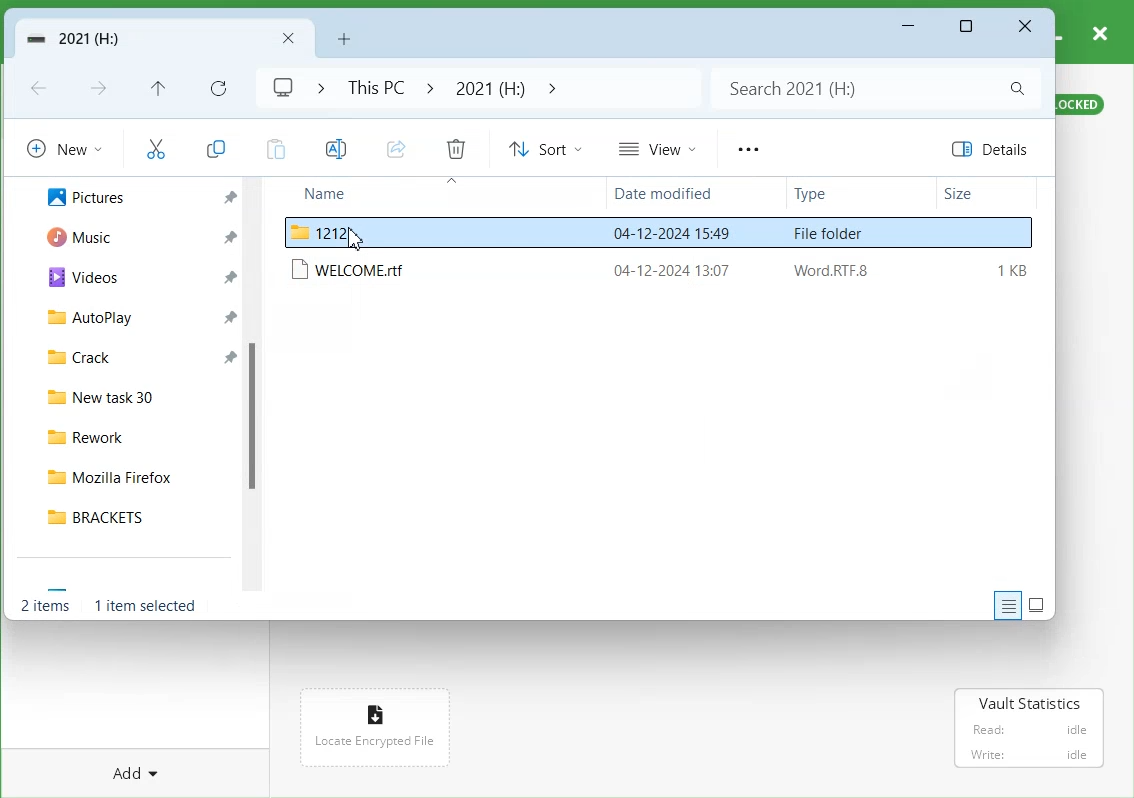 This screenshot has height=798, width=1134. What do you see at coordinates (217, 87) in the screenshot?
I see `Refresh` at bounding box center [217, 87].